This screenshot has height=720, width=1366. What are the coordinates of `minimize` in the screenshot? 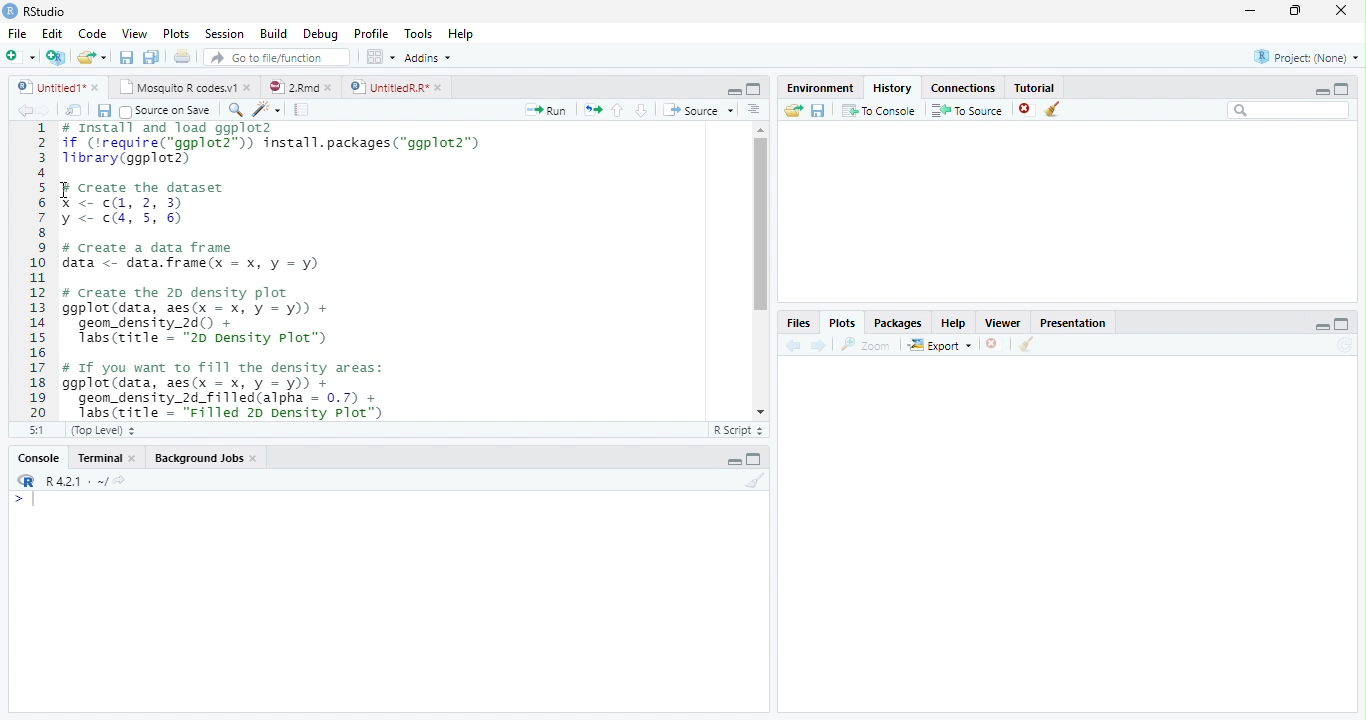 It's located at (735, 92).